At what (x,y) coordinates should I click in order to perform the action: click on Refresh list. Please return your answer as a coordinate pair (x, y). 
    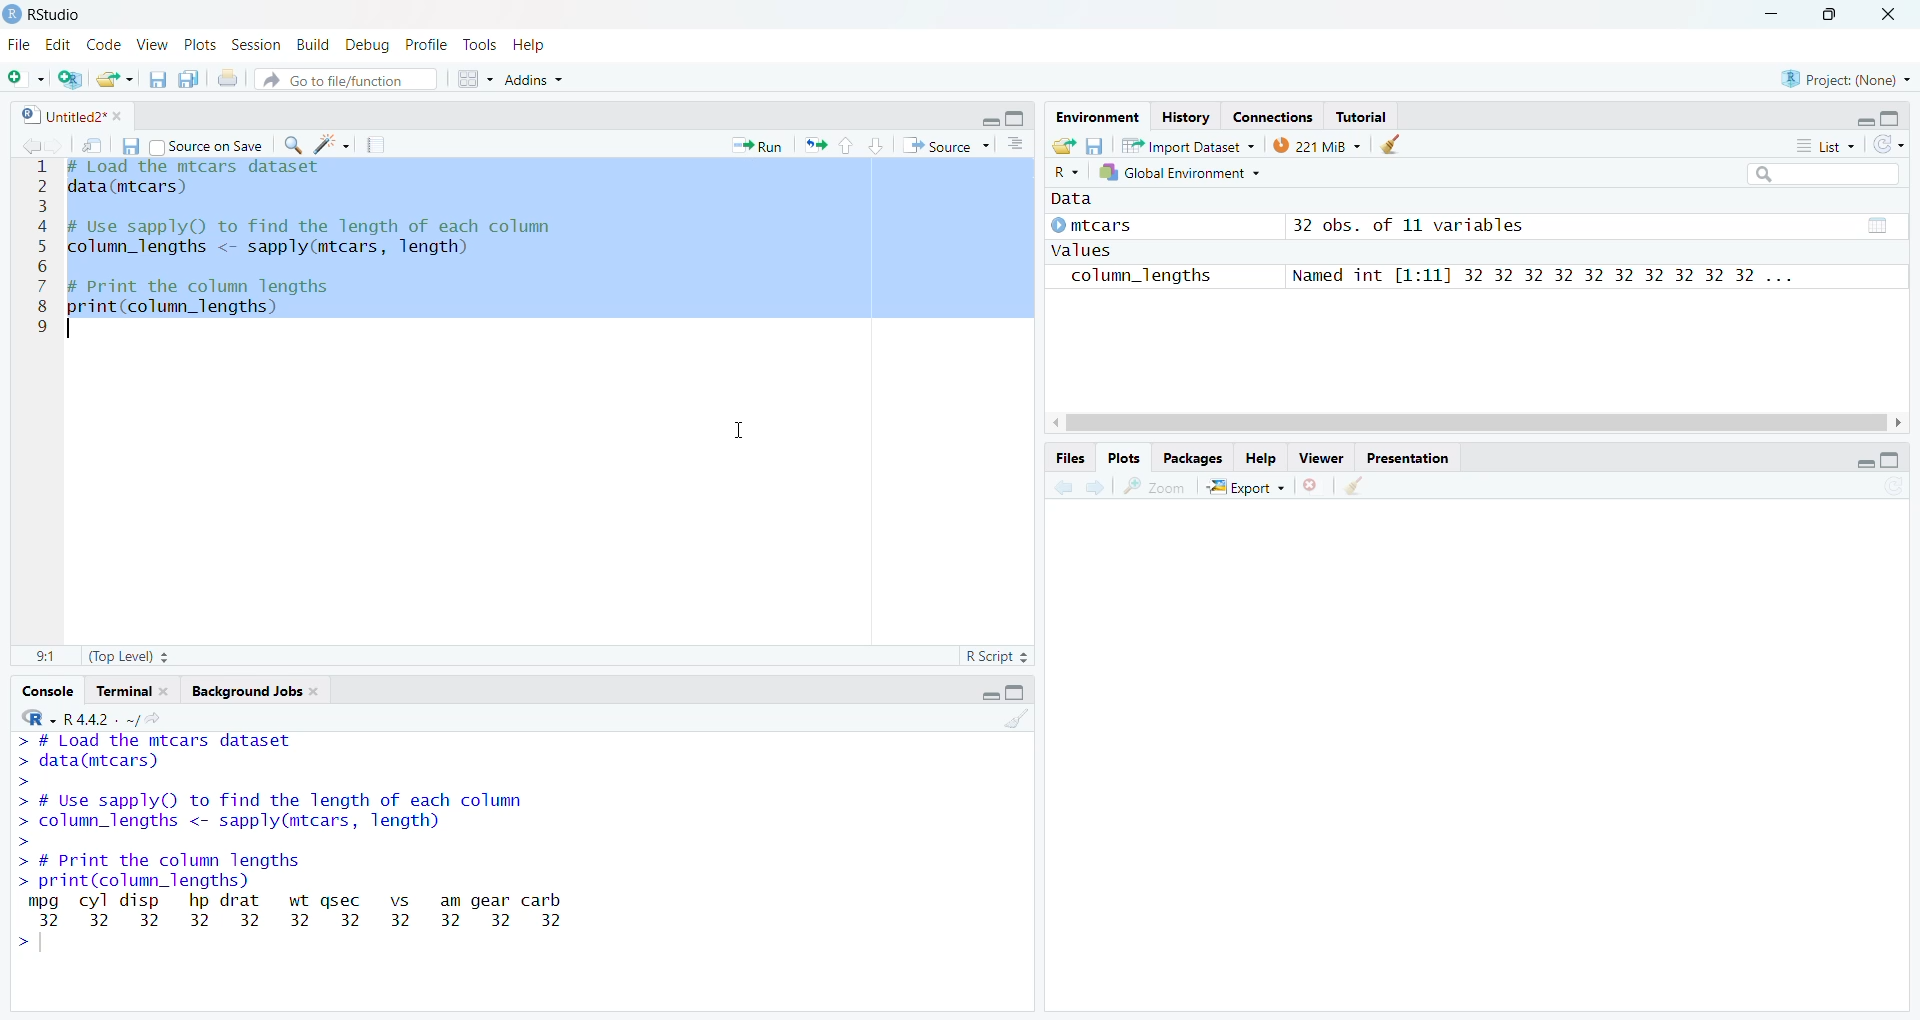
    Looking at the image, I should click on (1892, 487).